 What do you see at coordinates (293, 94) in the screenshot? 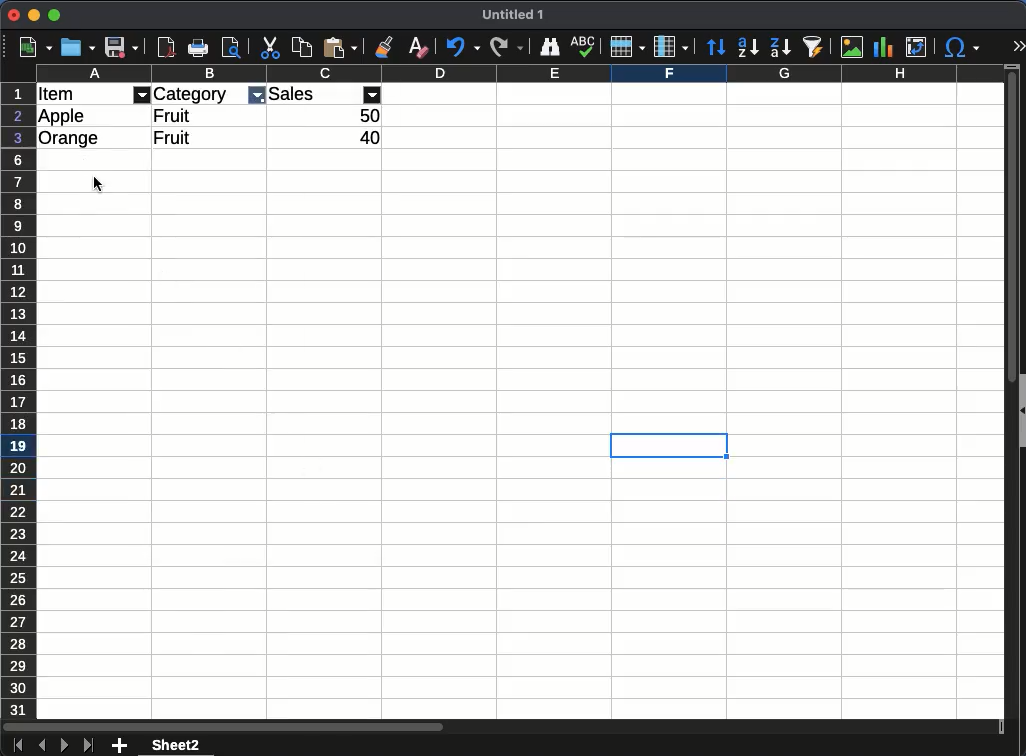
I see `Sales` at bounding box center [293, 94].